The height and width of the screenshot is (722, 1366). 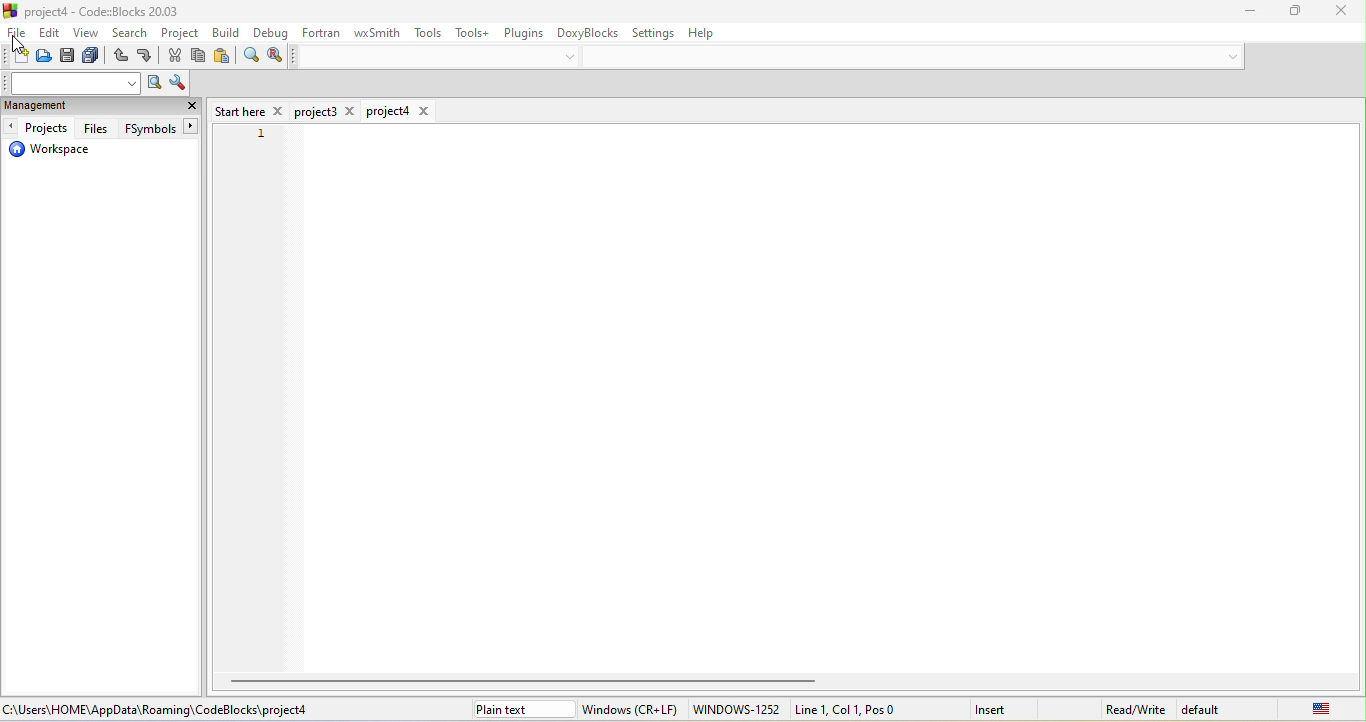 What do you see at coordinates (736, 710) in the screenshot?
I see `windows-1252` at bounding box center [736, 710].